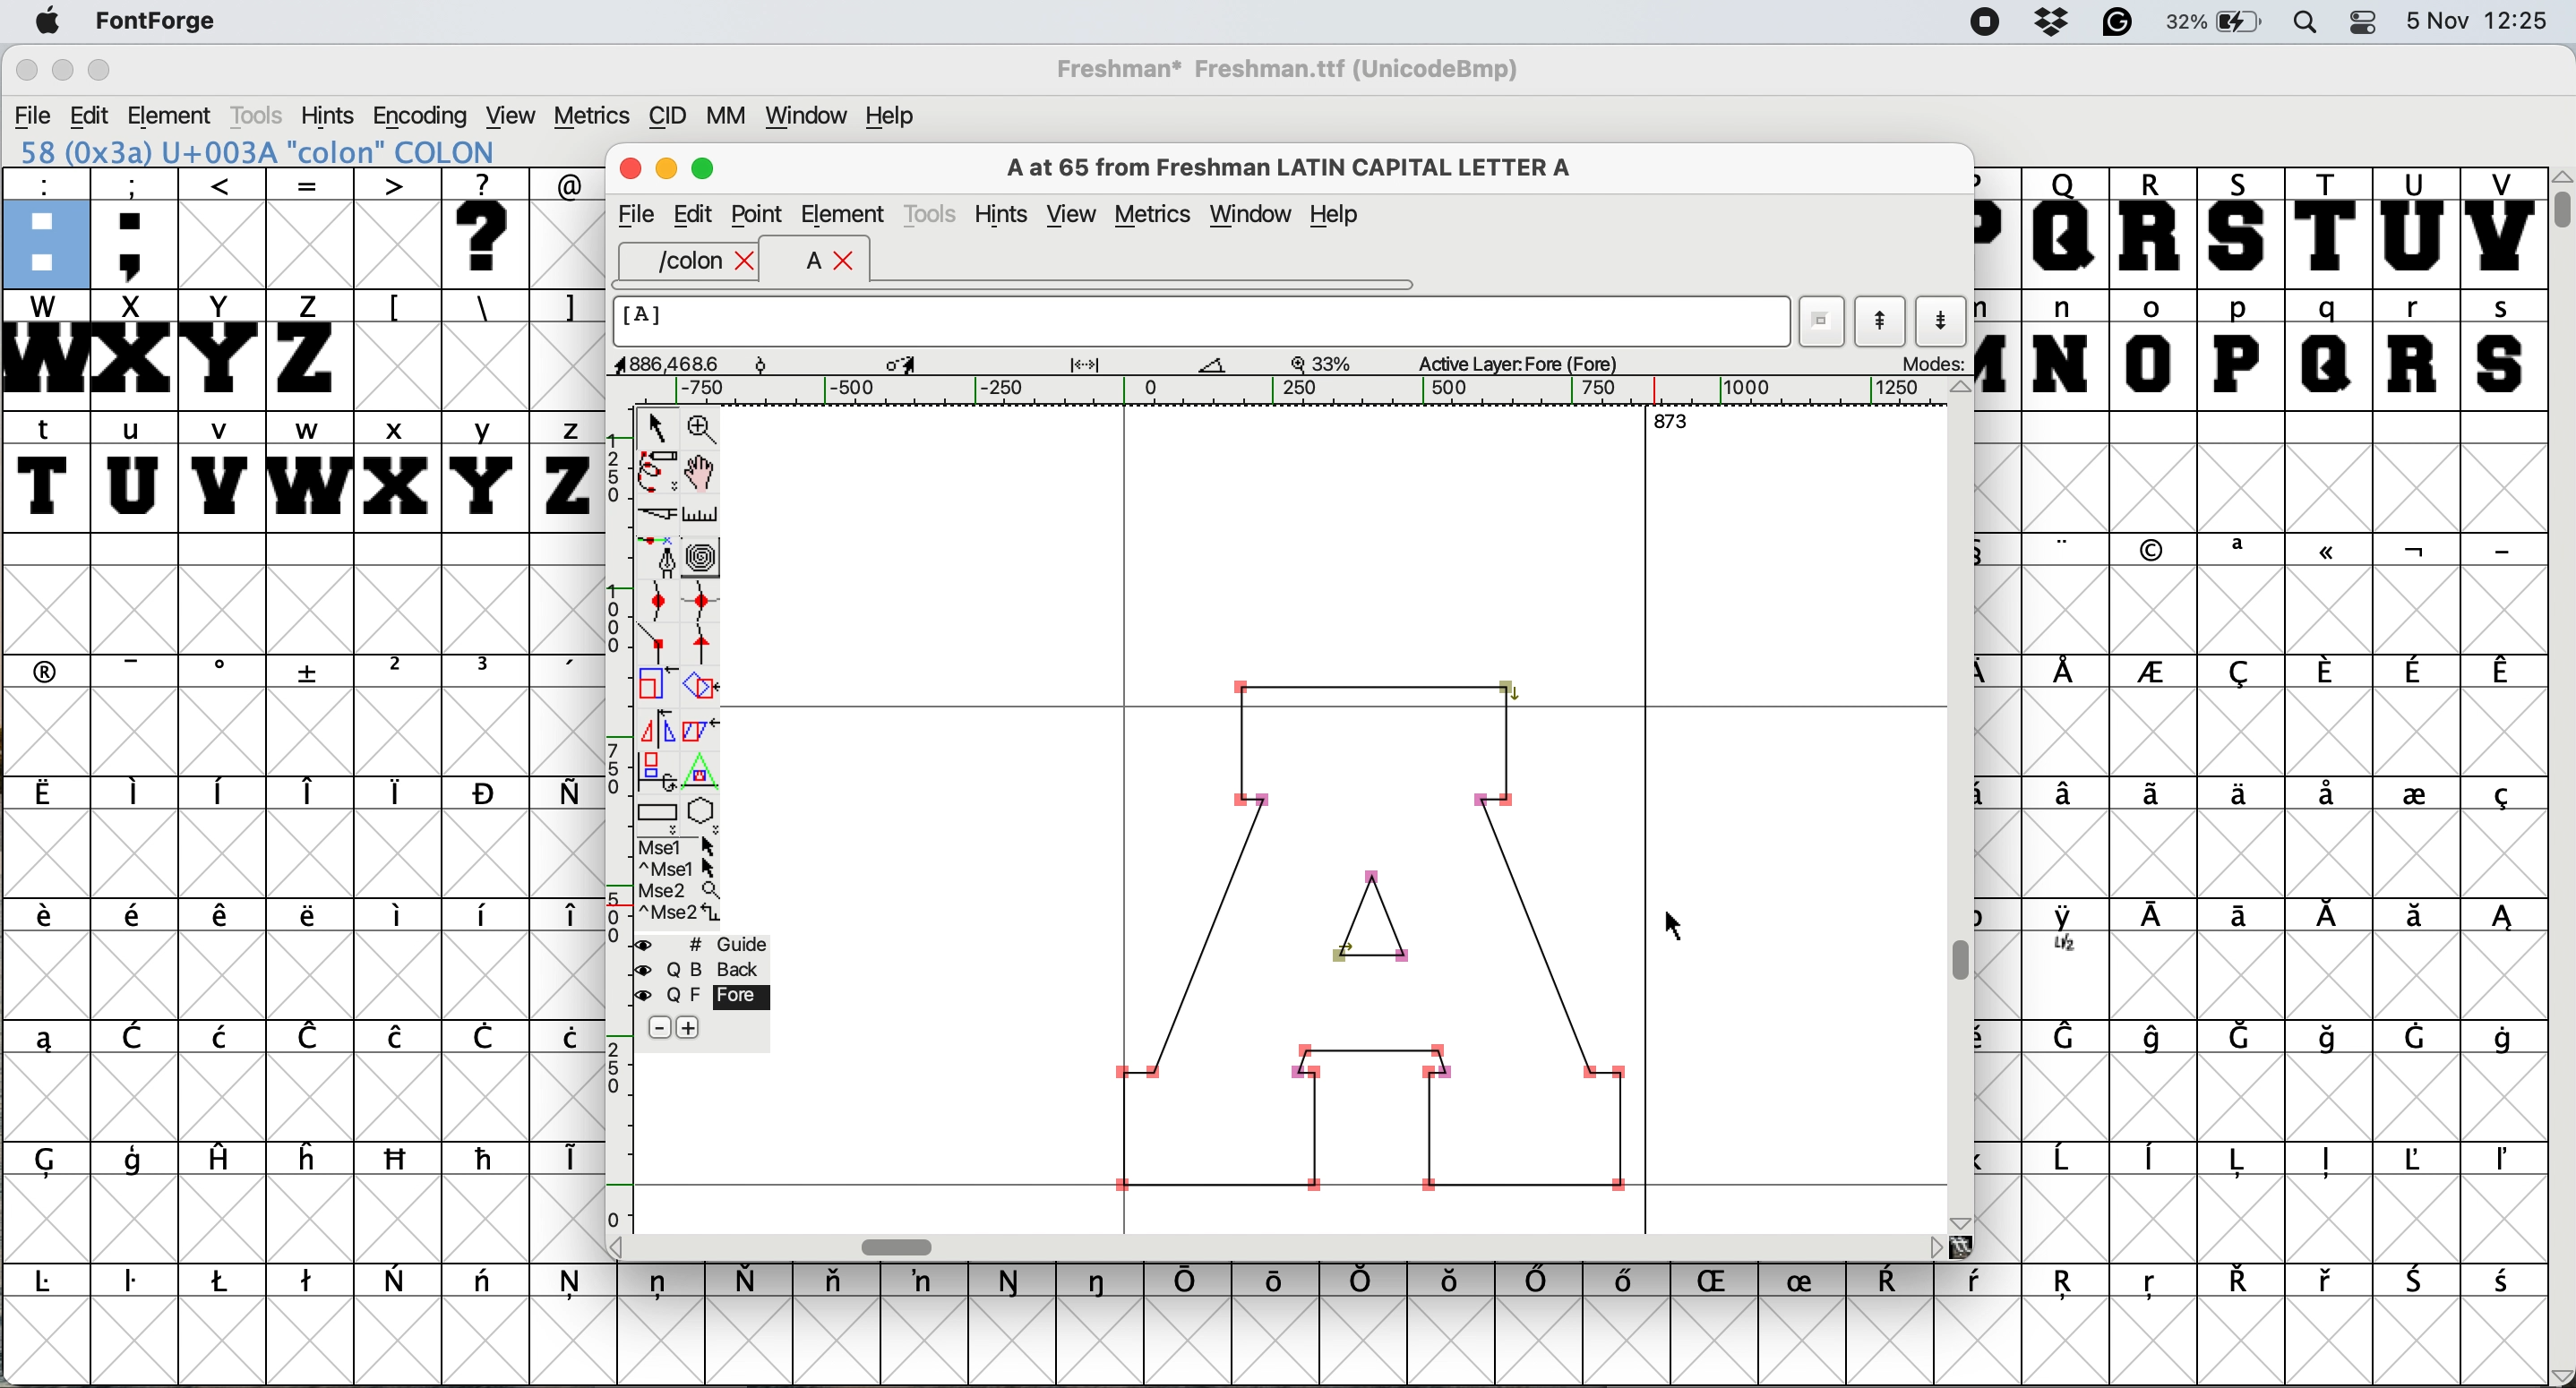 The width and height of the screenshot is (2576, 1388). What do you see at coordinates (1454, 1284) in the screenshot?
I see `symbol` at bounding box center [1454, 1284].